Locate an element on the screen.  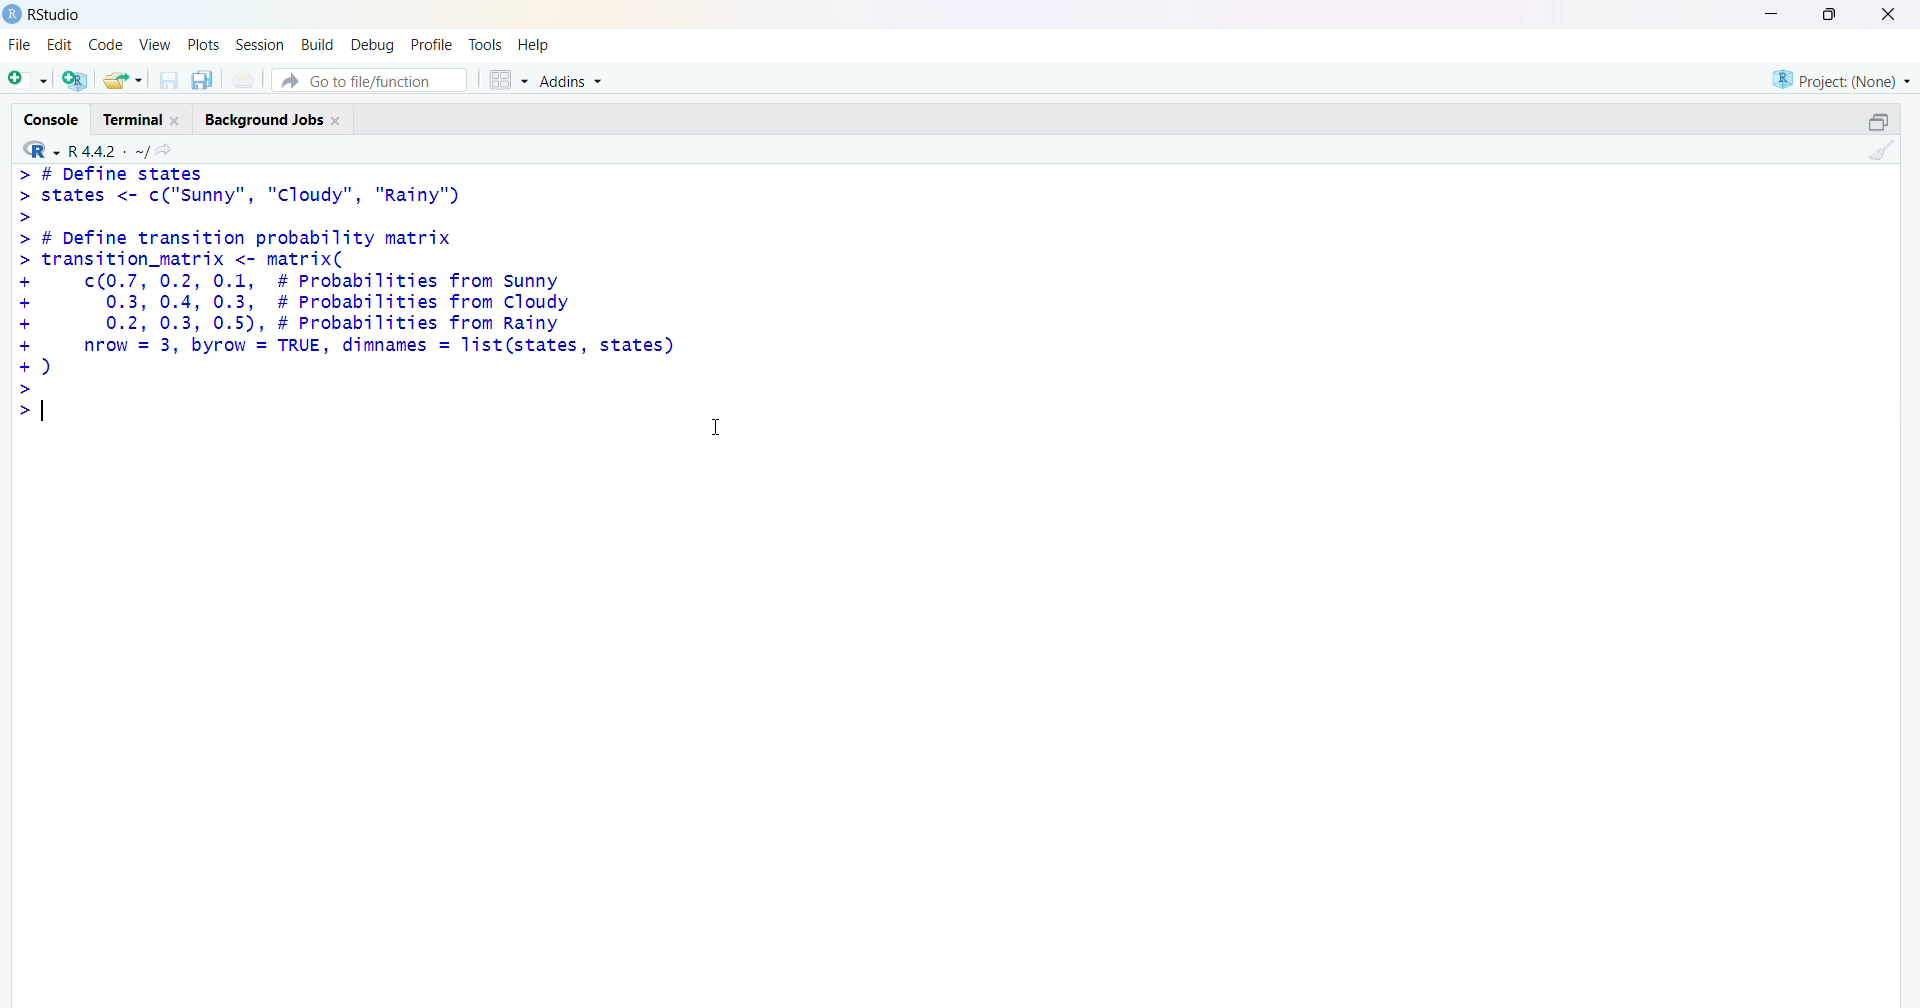
save all open document is located at coordinates (201, 81).